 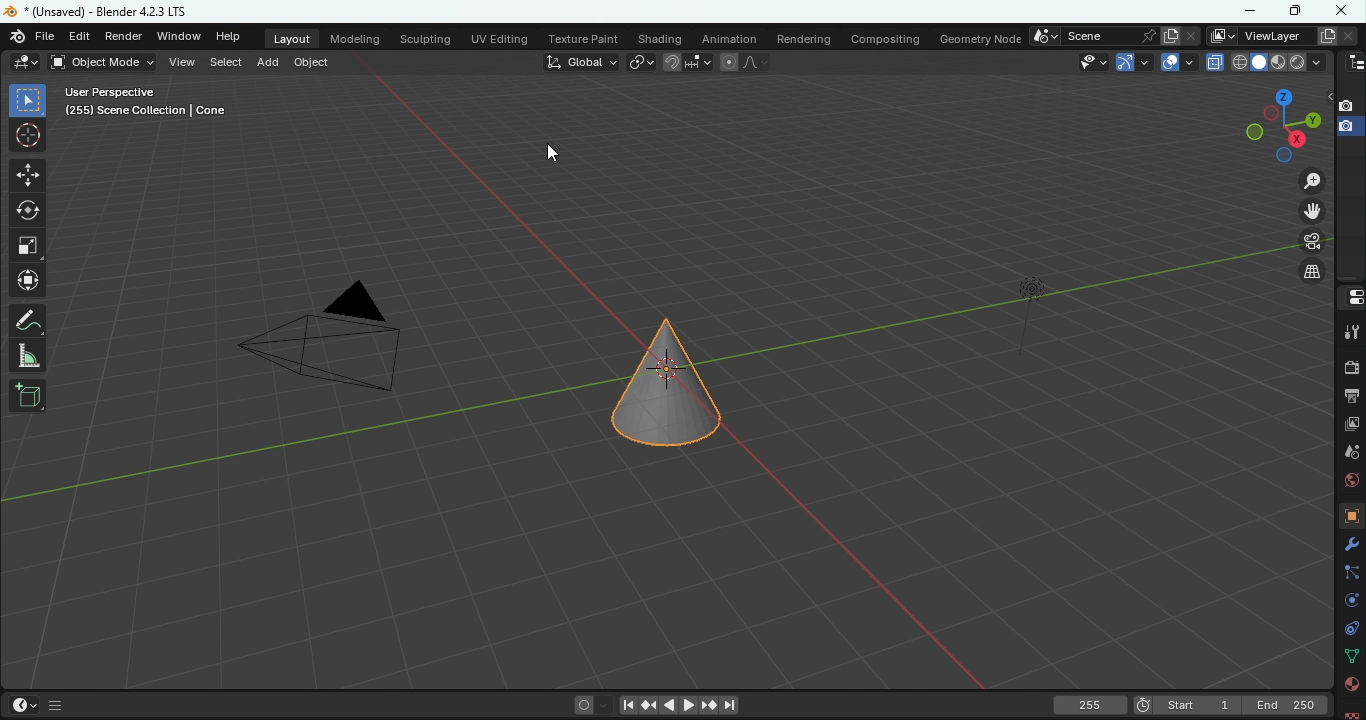 I want to click on Cursor, so click(x=29, y=136).